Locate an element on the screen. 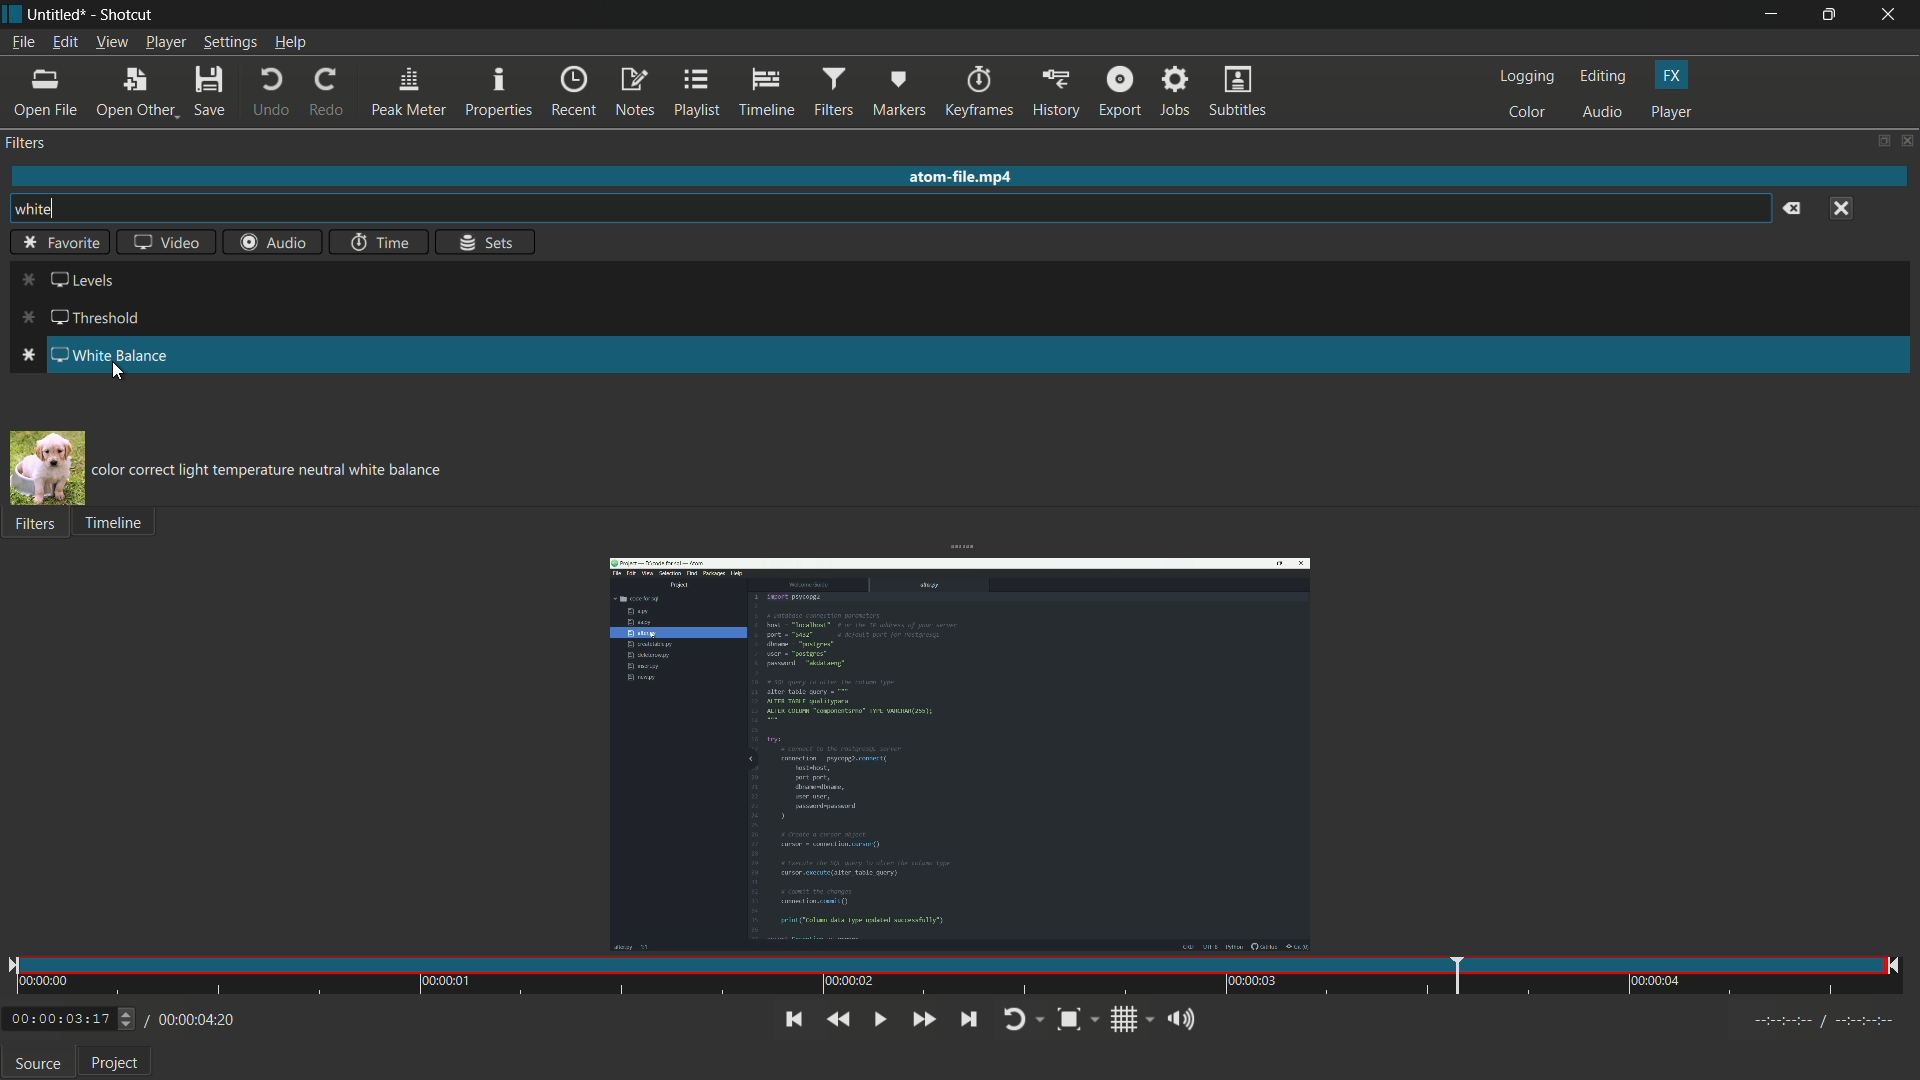 Image resolution: width=1920 pixels, height=1080 pixels. source is located at coordinates (38, 1066).